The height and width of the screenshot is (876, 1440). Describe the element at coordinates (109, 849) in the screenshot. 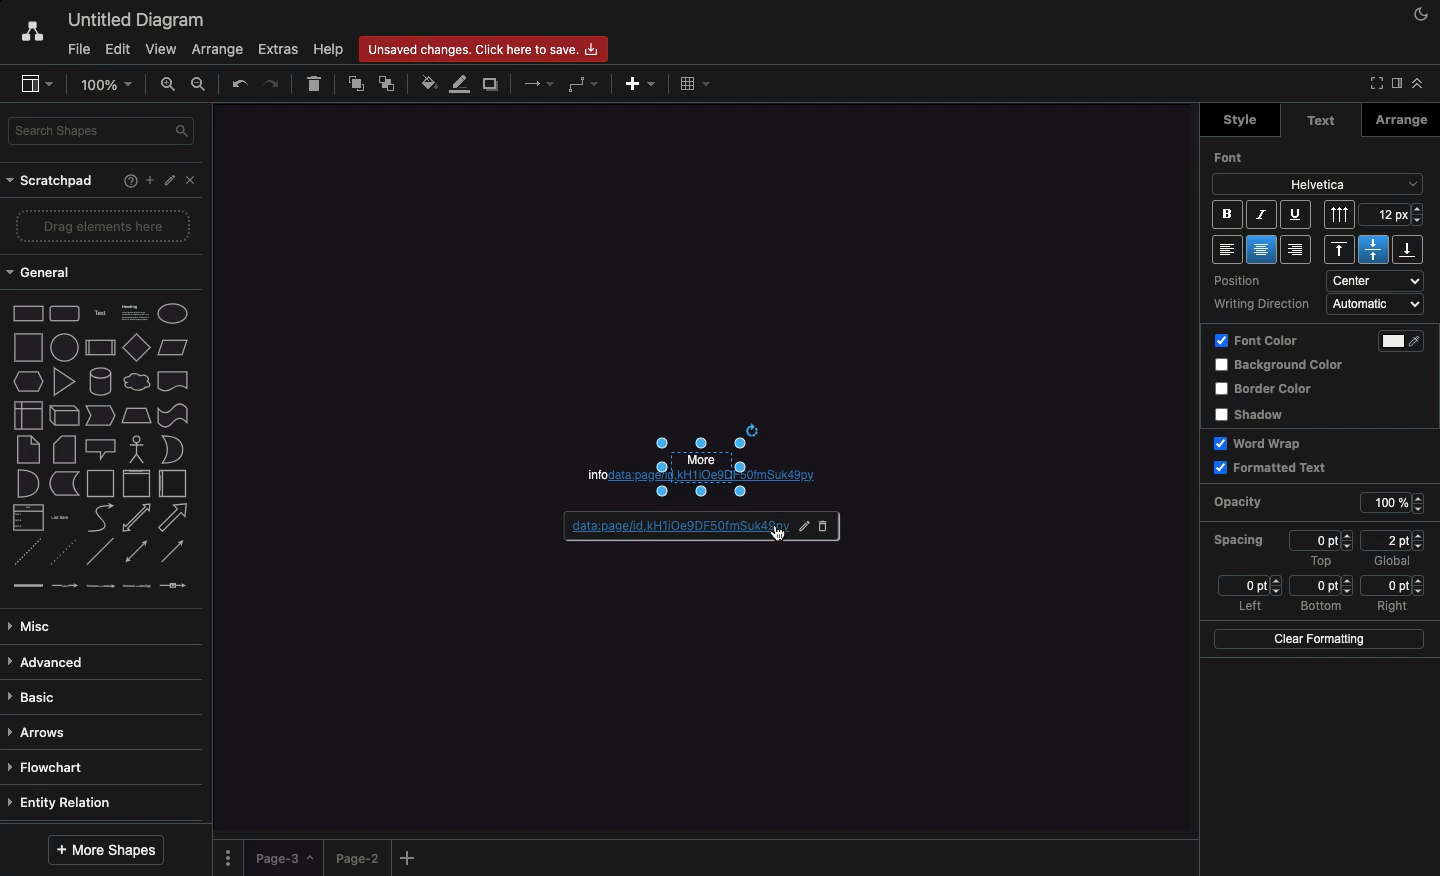

I see `More shapes` at that location.